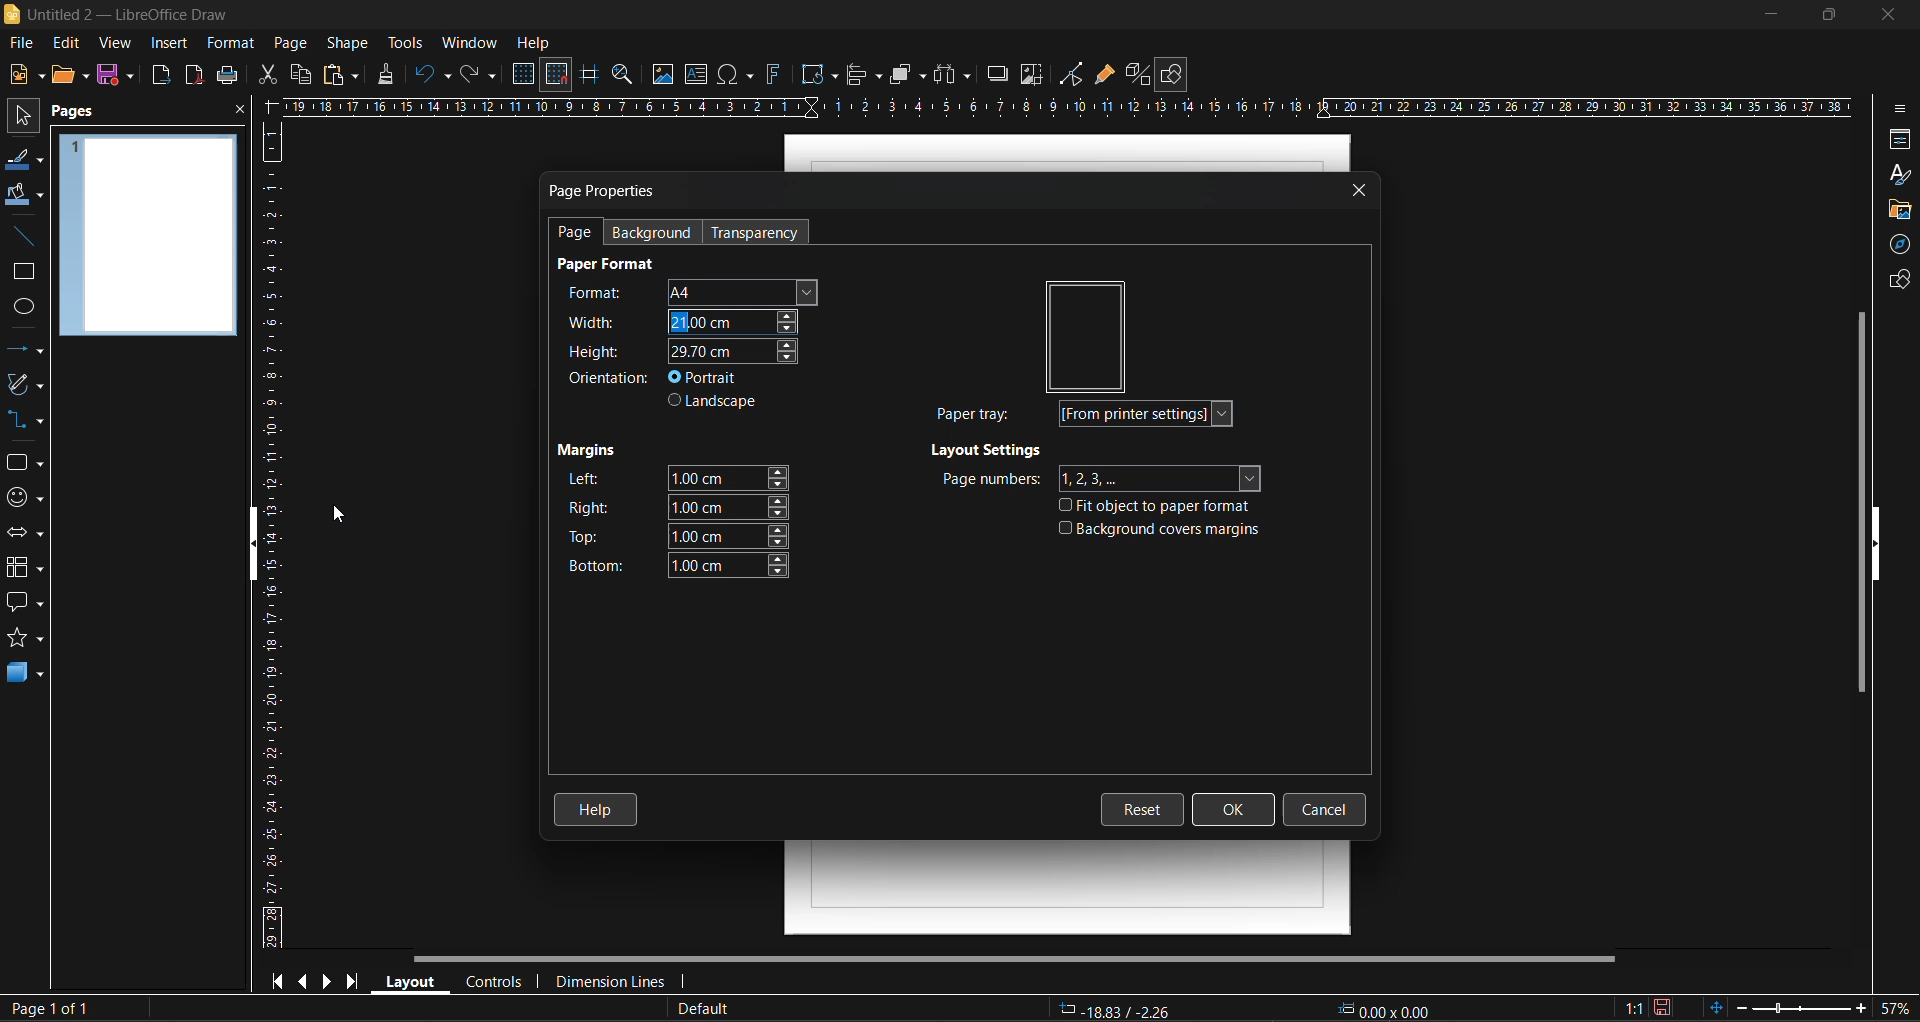  Describe the element at coordinates (607, 191) in the screenshot. I see `page properties` at that location.